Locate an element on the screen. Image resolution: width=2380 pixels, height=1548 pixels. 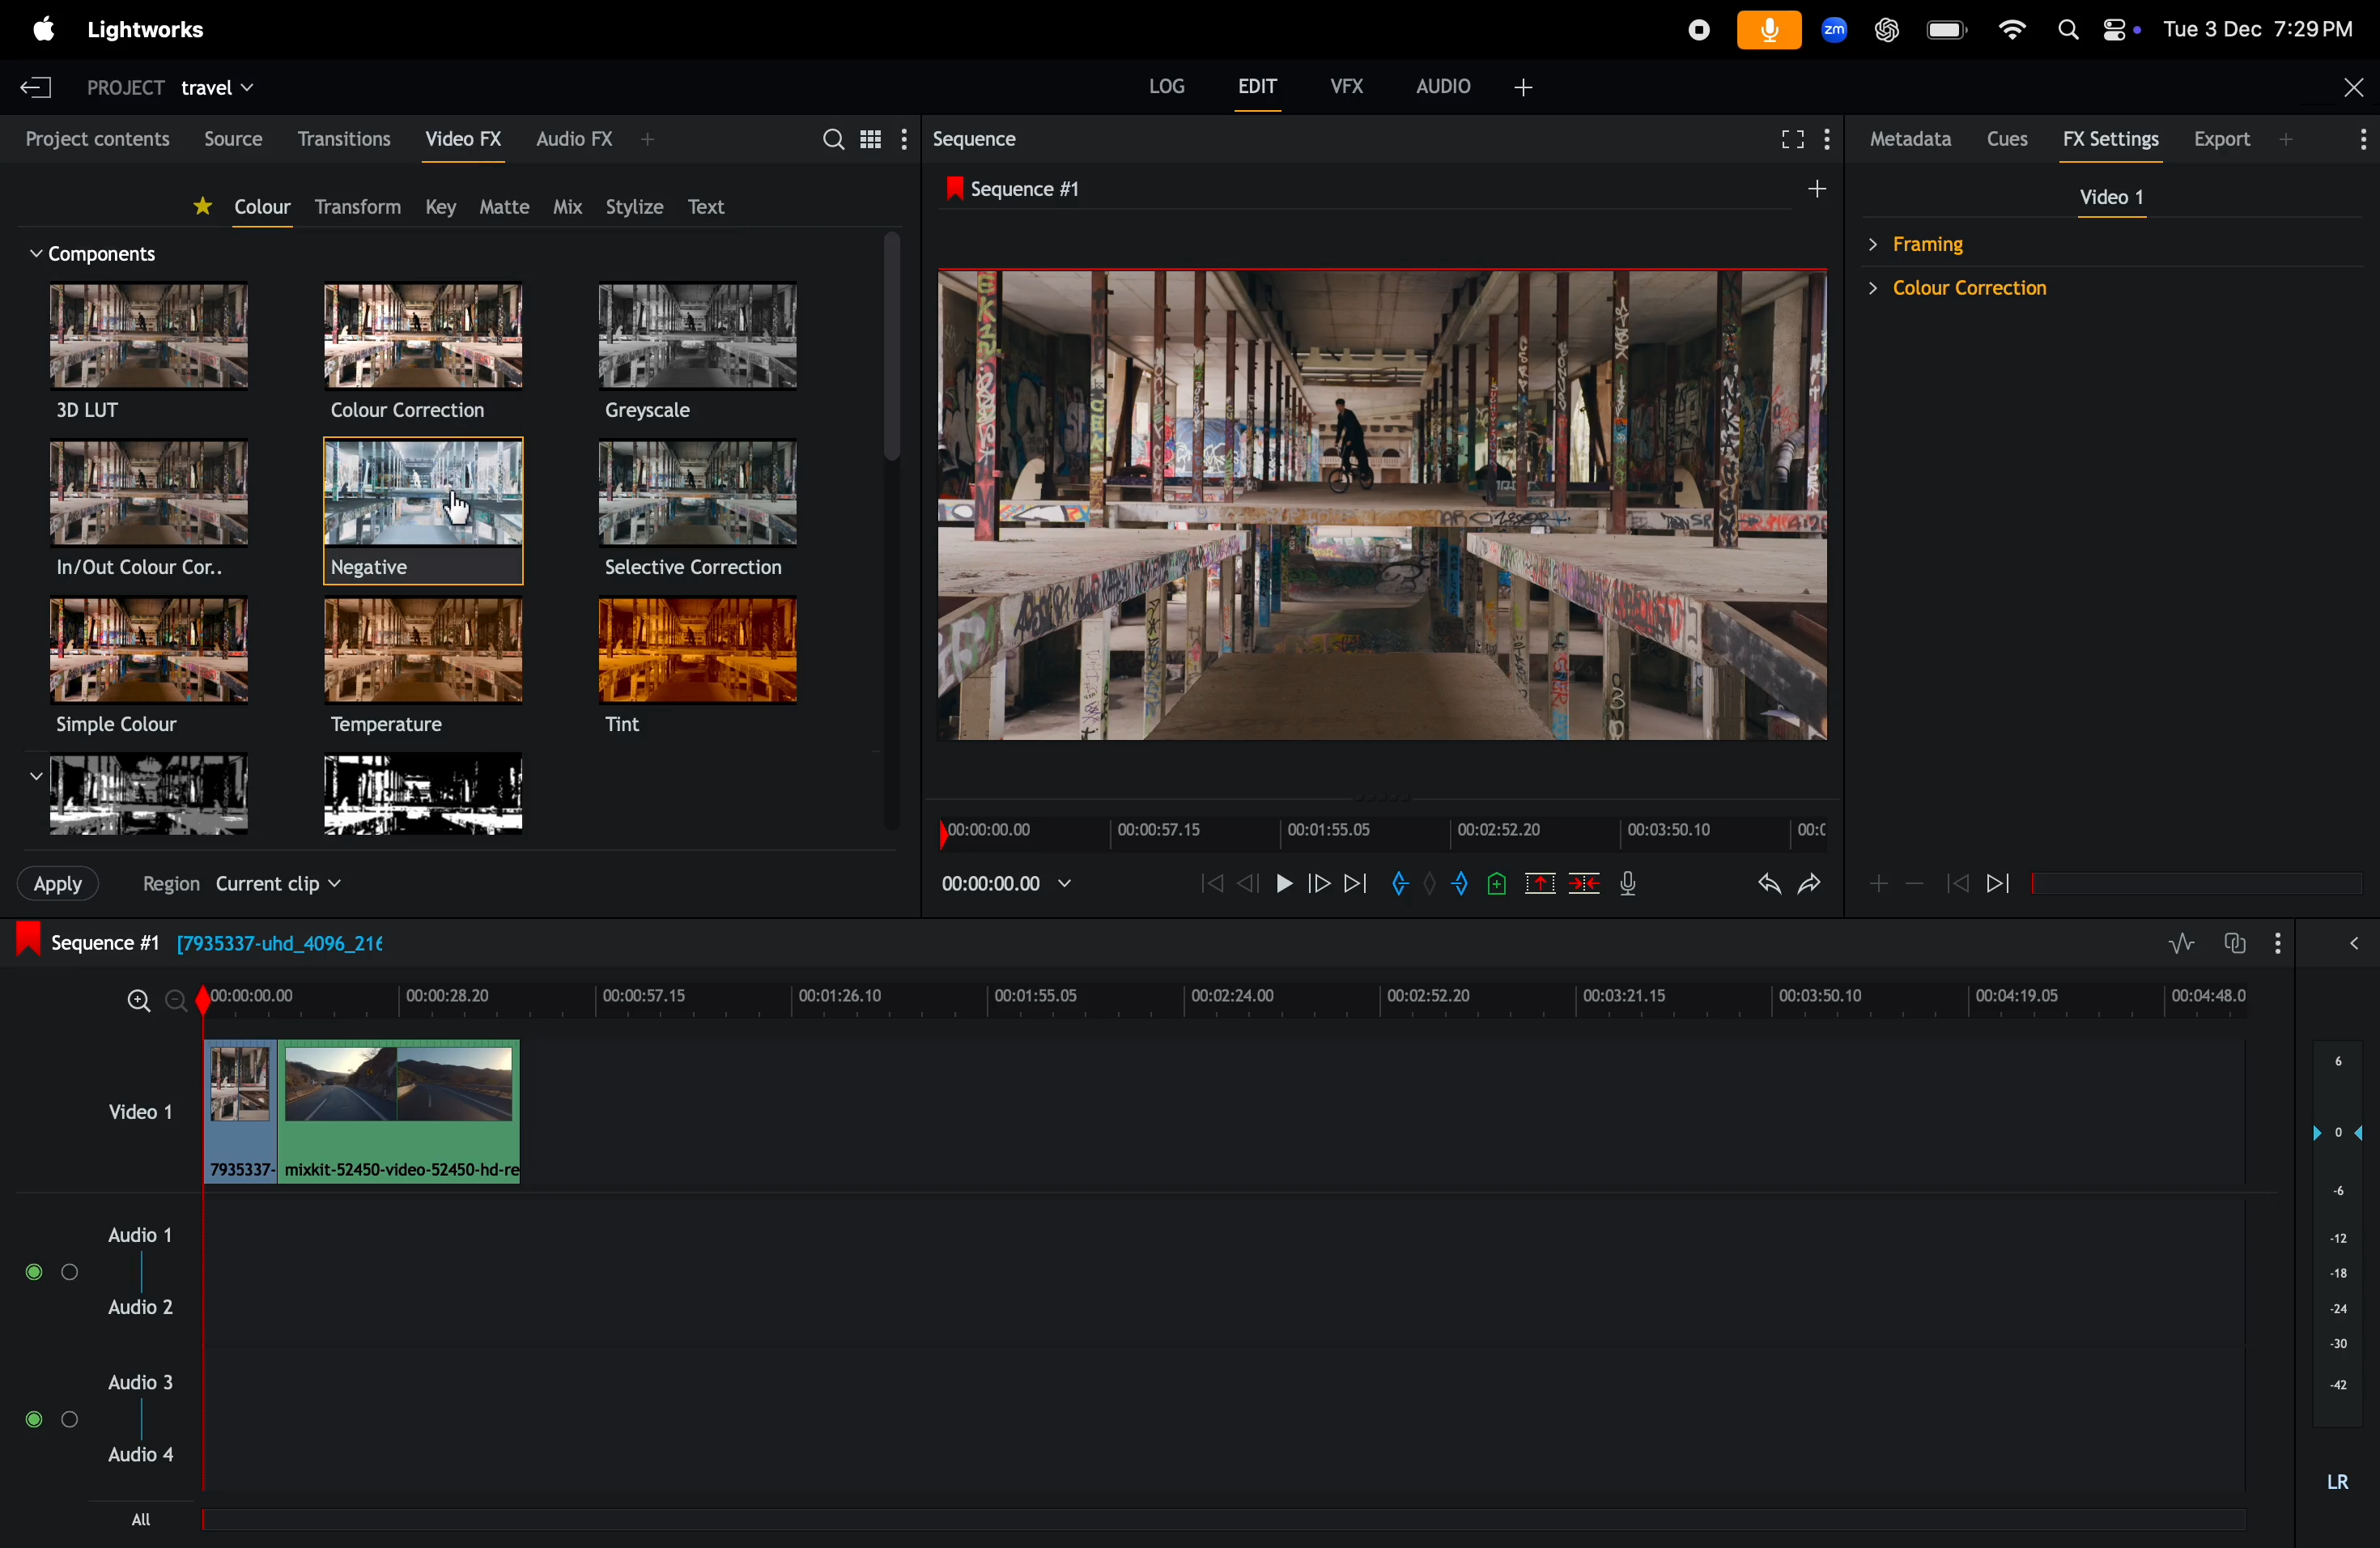
color correction is located at coordinates (2052, 293).